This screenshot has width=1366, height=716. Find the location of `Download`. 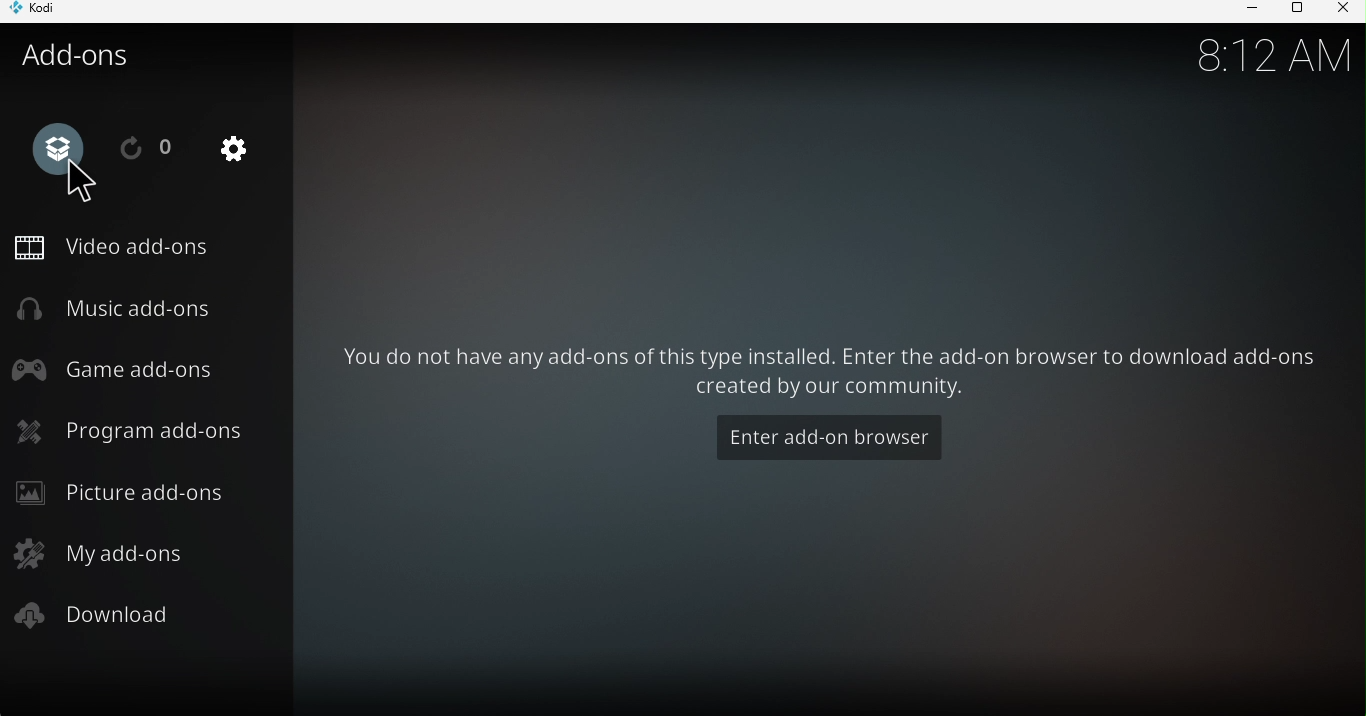

Download is located at coordinates (107, 617).